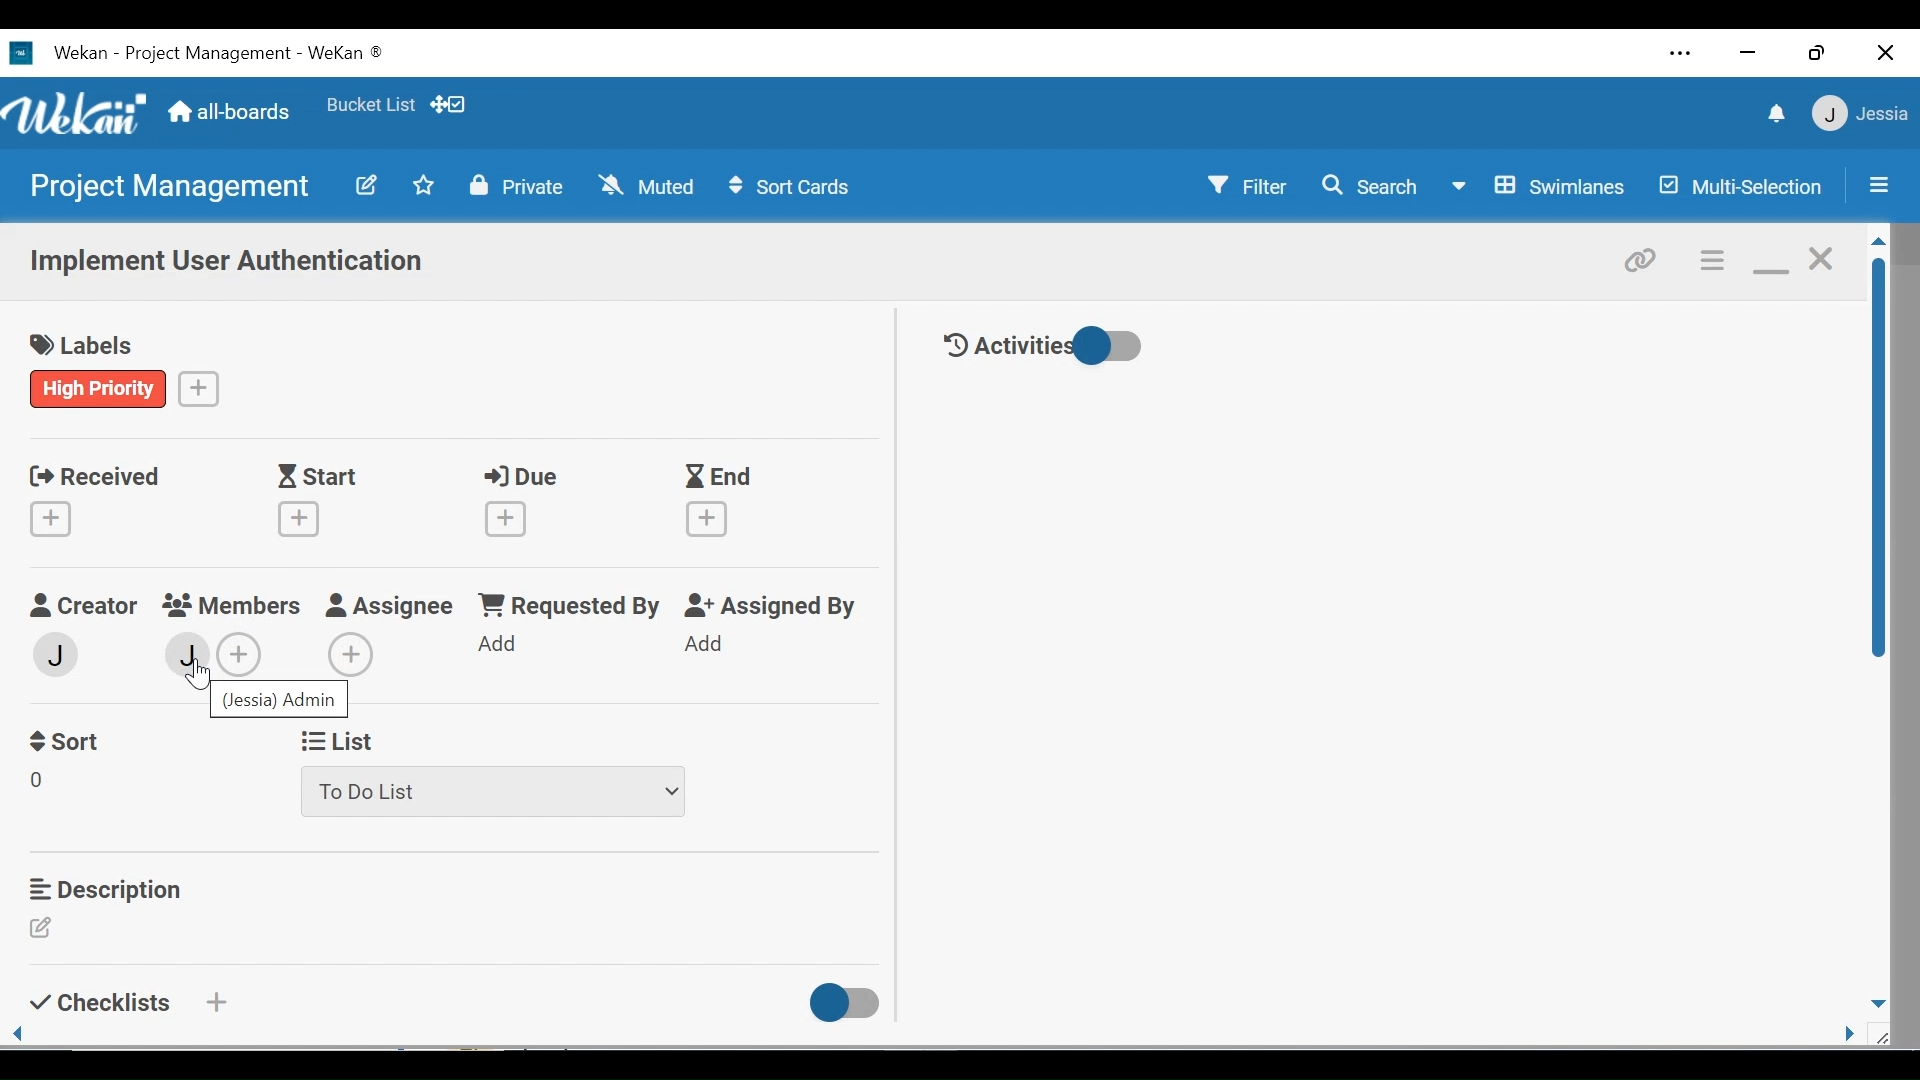 This screenshot has width=1920, height=1080. Describe the element at coordinates (96, 1002) in the screenshot. I see `Checklists` at that location.